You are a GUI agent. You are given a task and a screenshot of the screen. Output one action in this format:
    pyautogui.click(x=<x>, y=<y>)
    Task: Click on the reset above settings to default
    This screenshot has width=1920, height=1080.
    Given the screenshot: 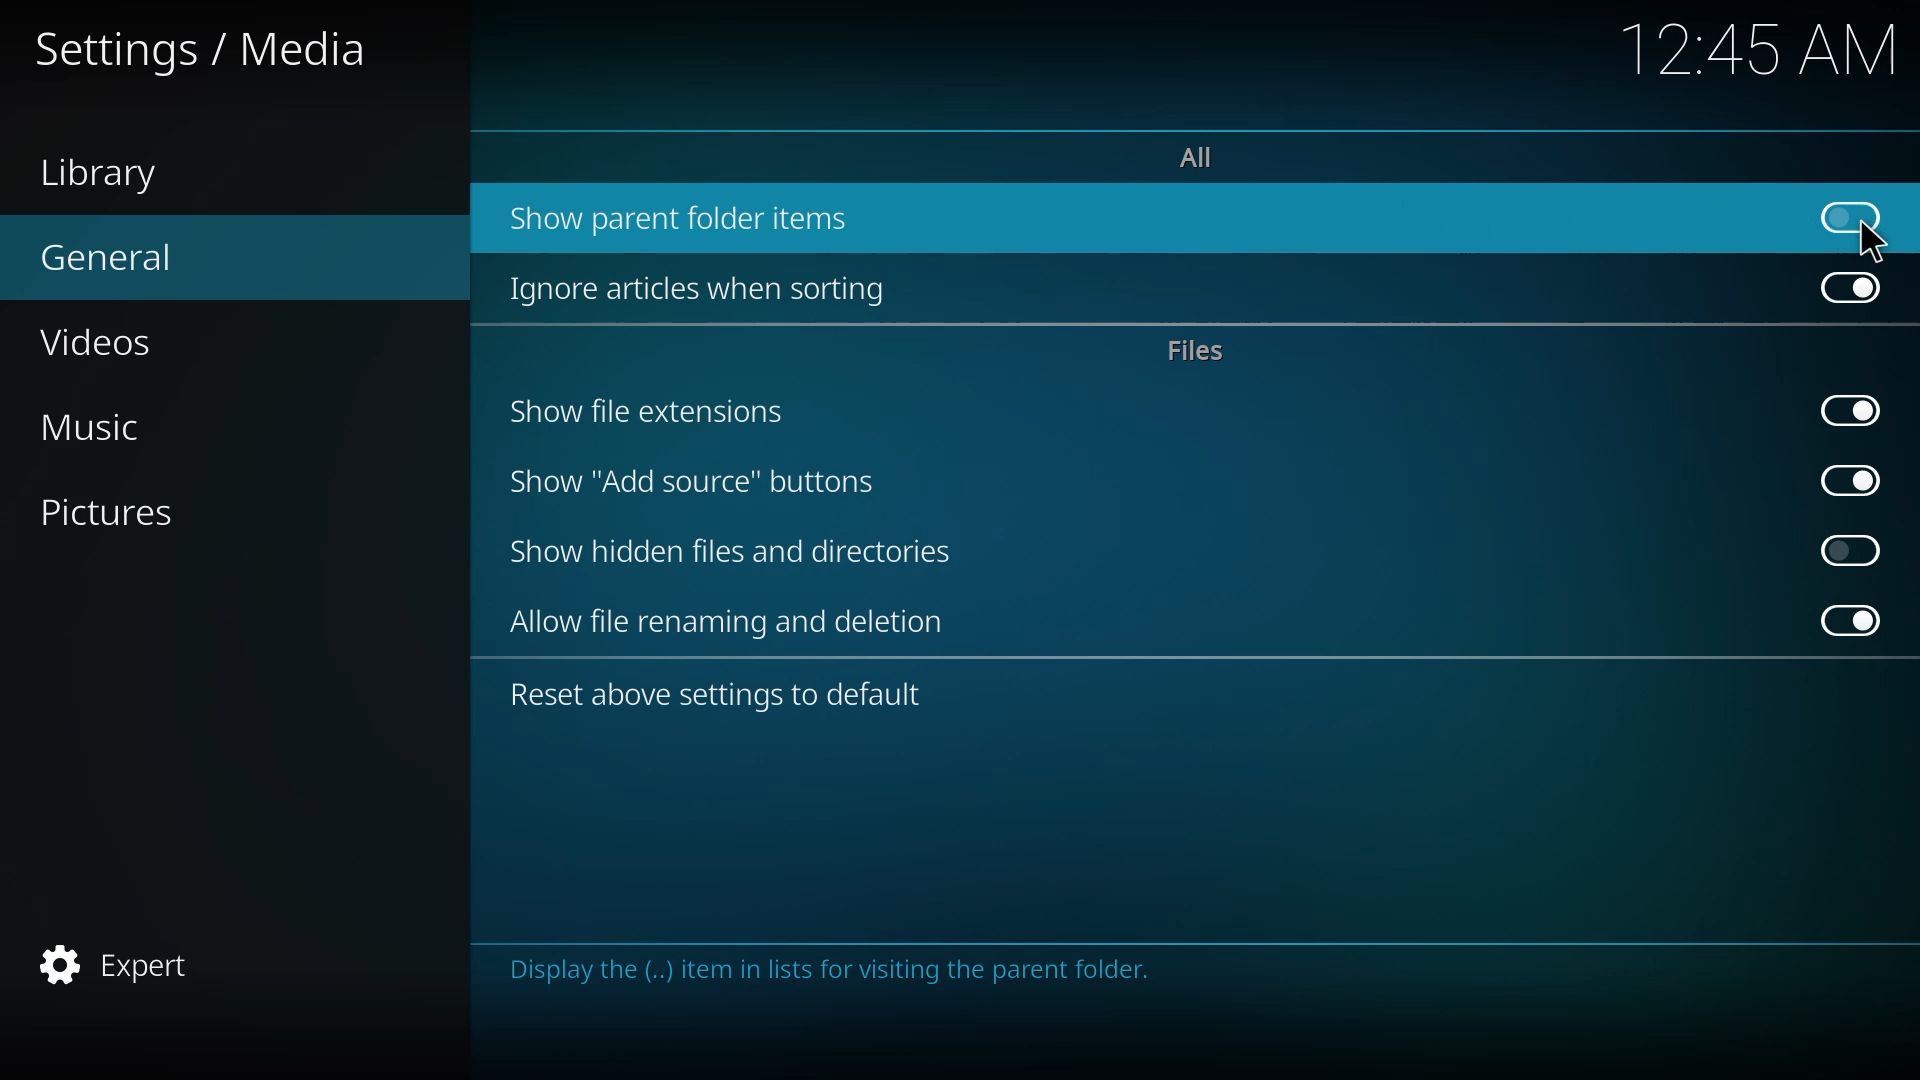 What is the action you would take?
    pyautogui.click(x=723, y=697)
    